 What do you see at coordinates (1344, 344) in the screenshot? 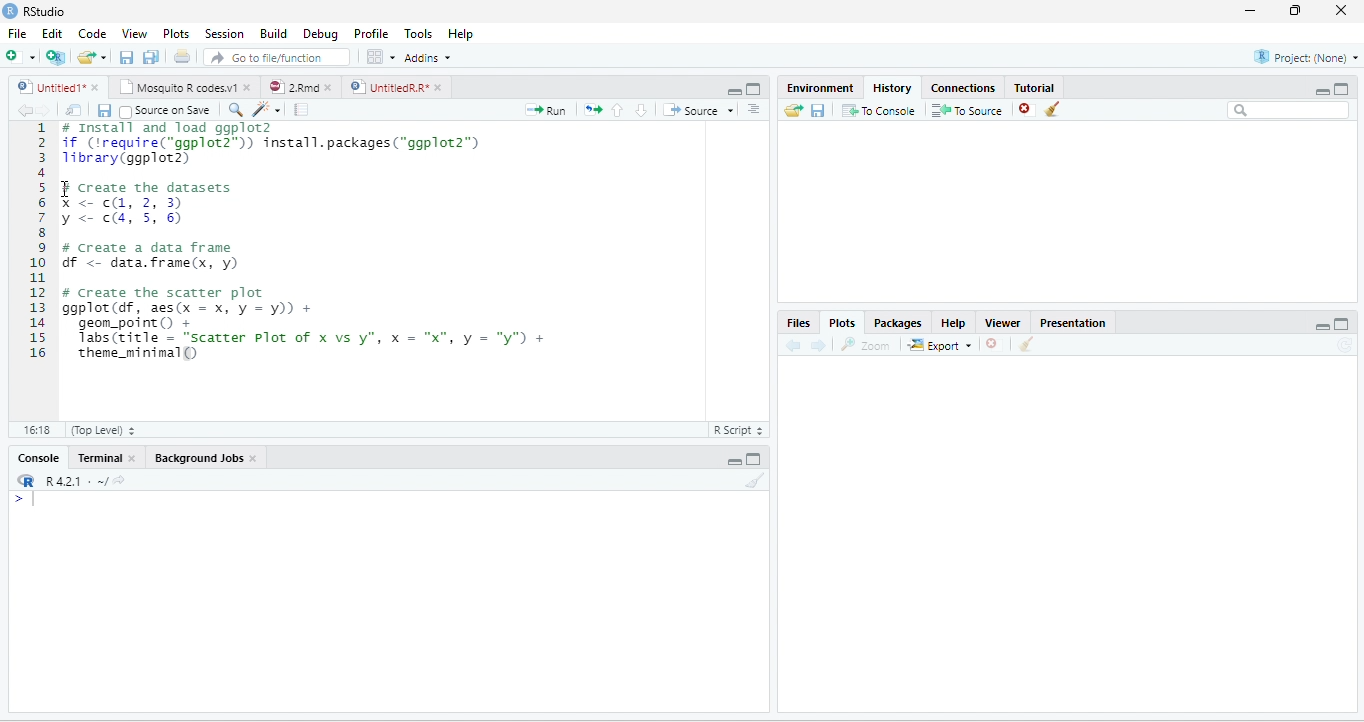
I see `Refresh current plot` at bounding box center [1344, 344].